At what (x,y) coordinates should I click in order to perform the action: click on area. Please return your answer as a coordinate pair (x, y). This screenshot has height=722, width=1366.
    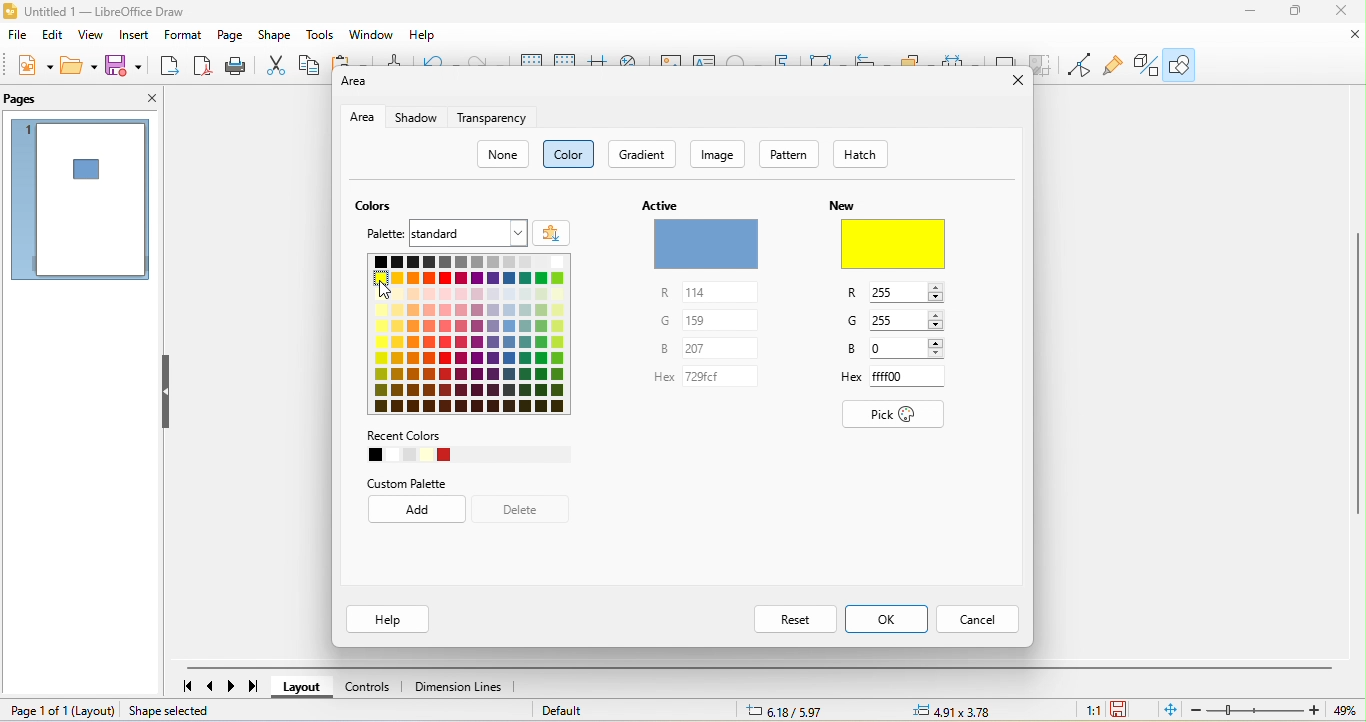
    Looking at the image, I should click on (363, 118).